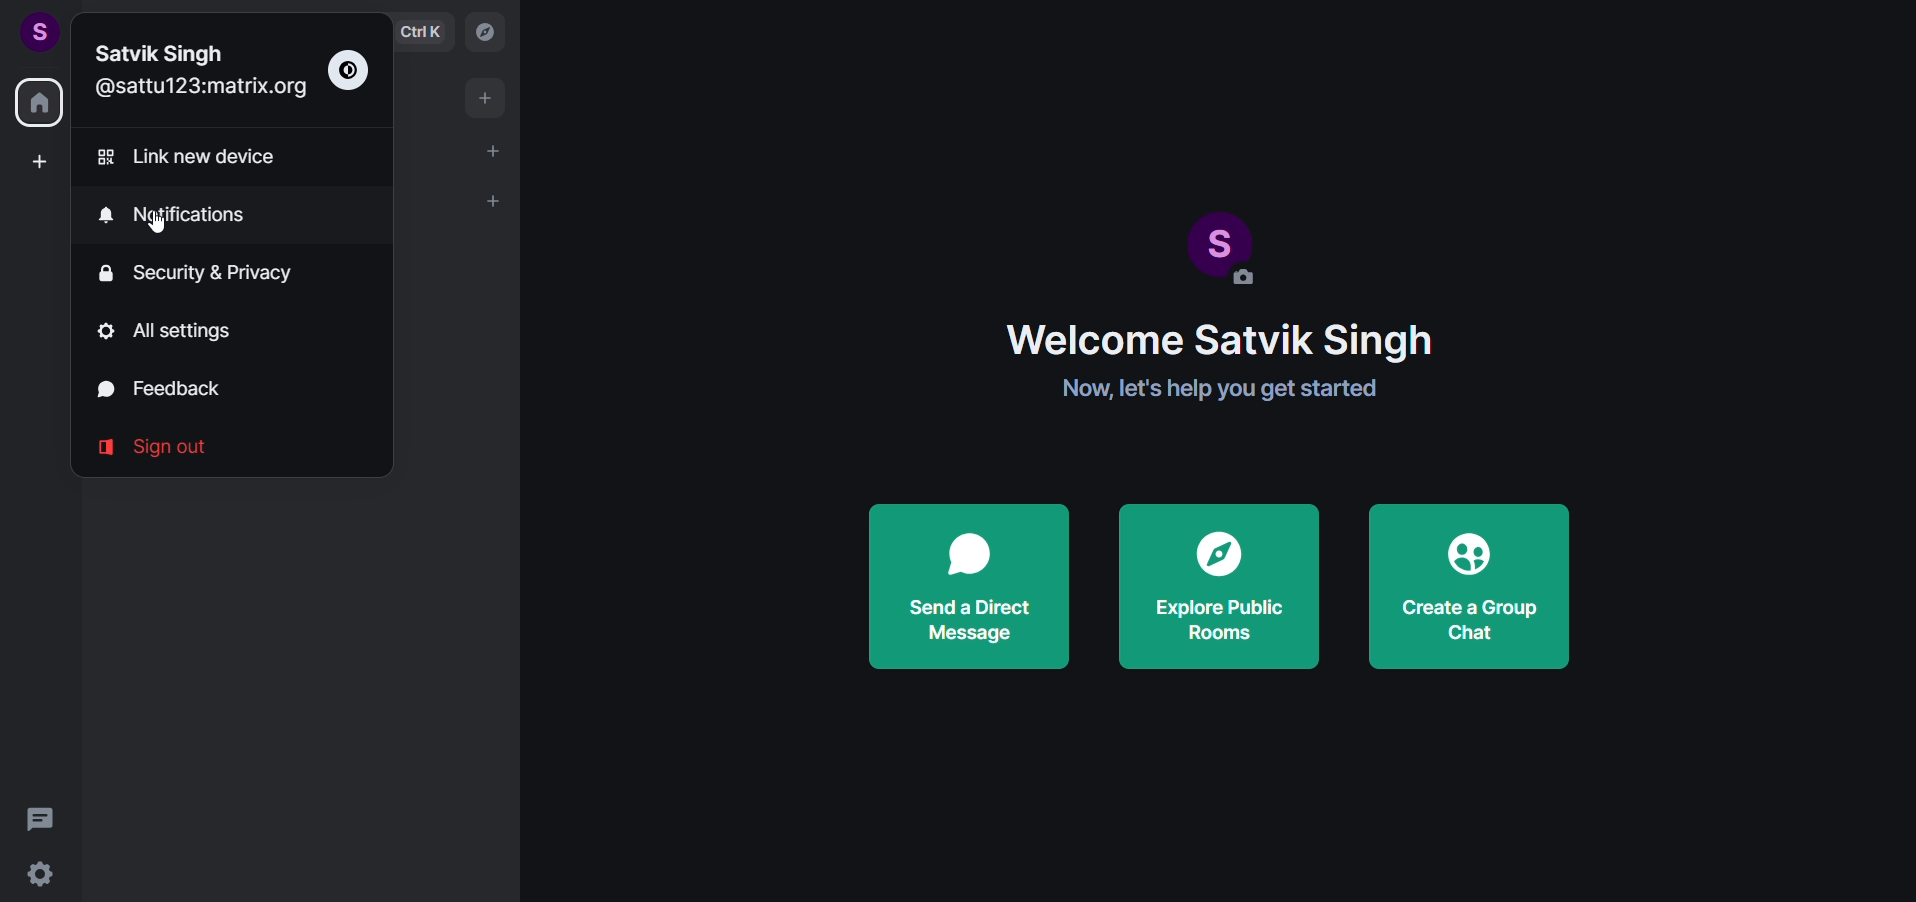 The image size is (1916, 902). I want to click on add, so click(484, 97).